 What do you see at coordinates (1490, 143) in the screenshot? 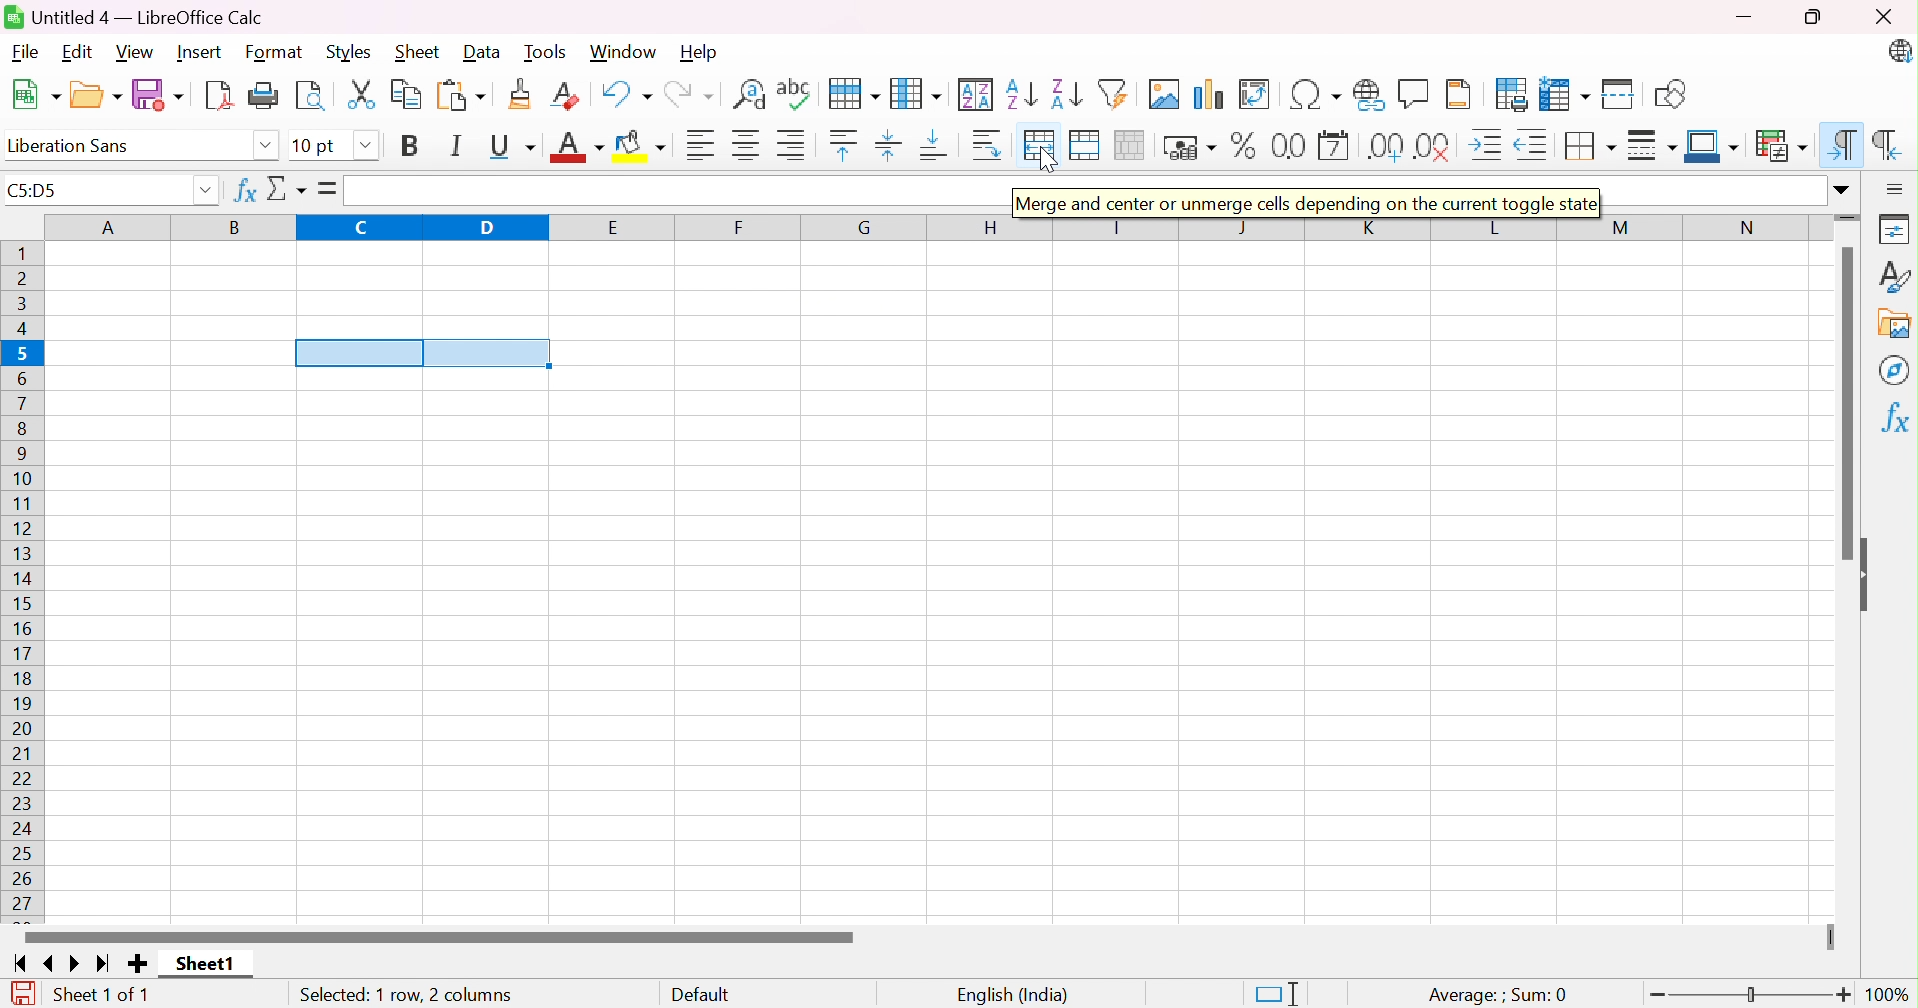
I see `Increase Indent` at bounding box center [1490, 143].